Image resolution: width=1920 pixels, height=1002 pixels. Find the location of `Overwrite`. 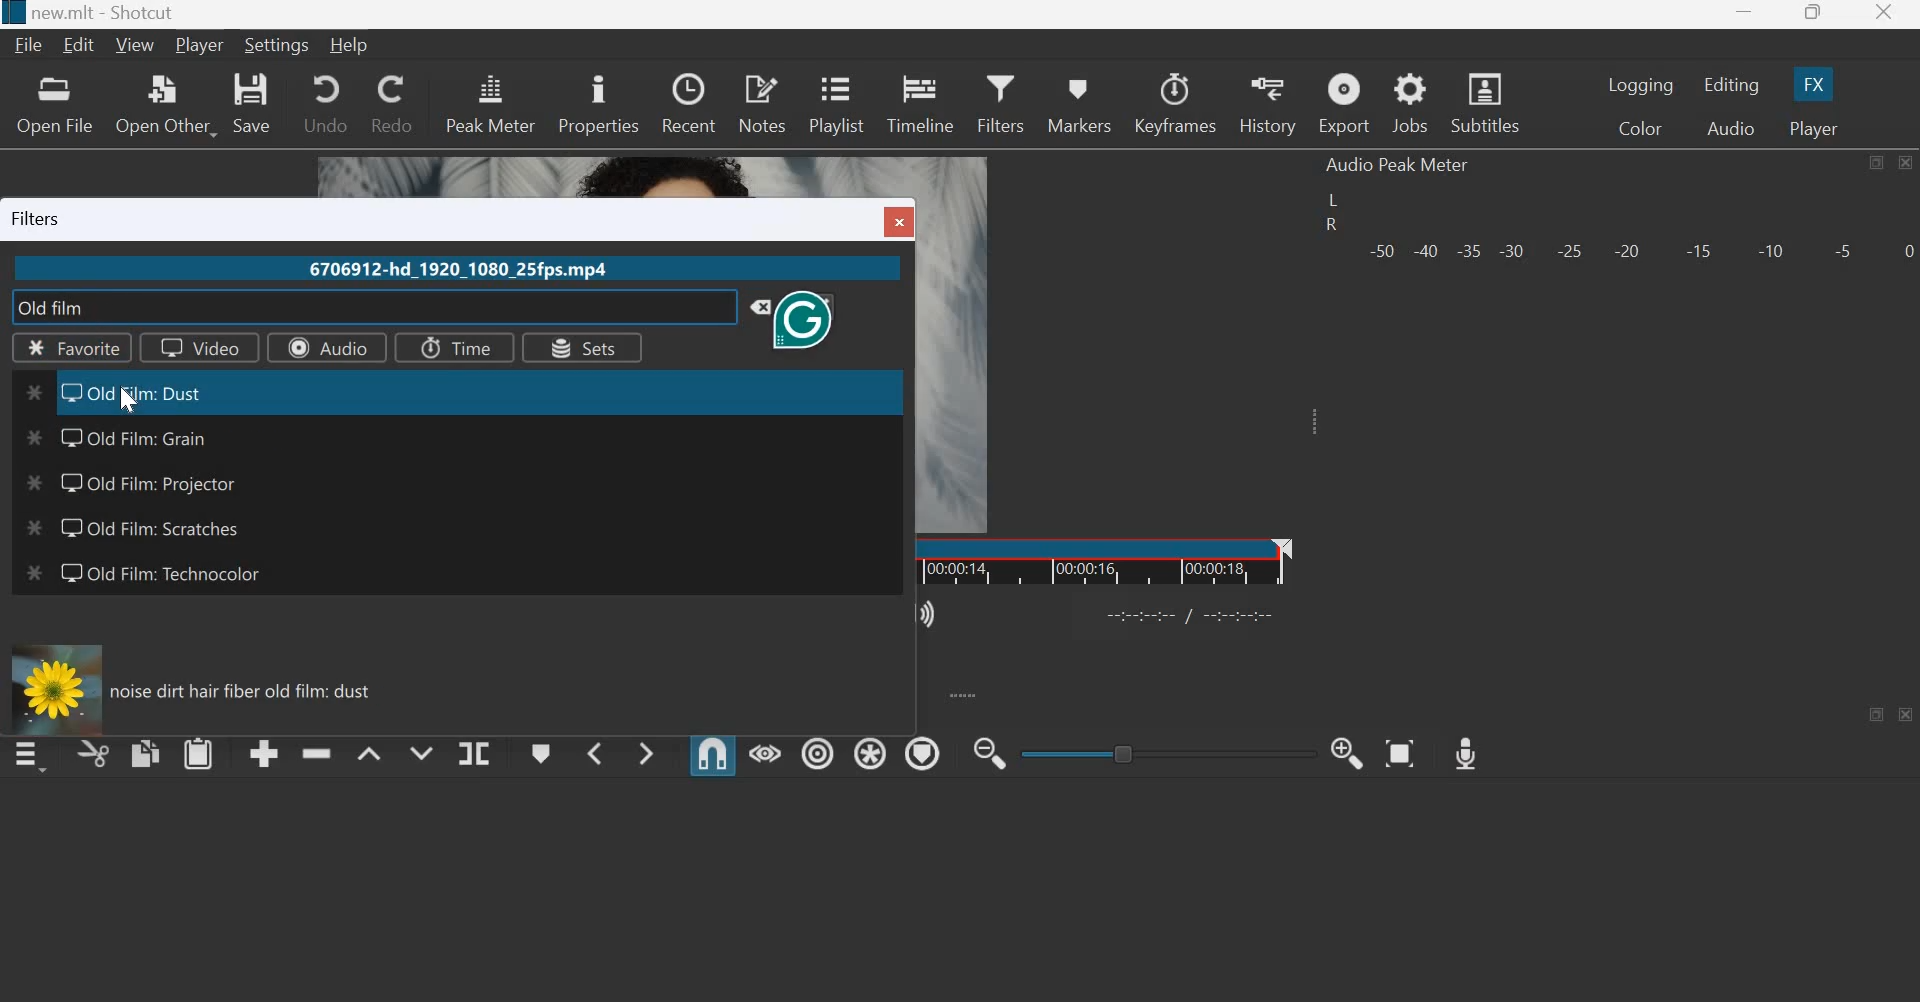

Overwrite is located at coordinates (418, 750).